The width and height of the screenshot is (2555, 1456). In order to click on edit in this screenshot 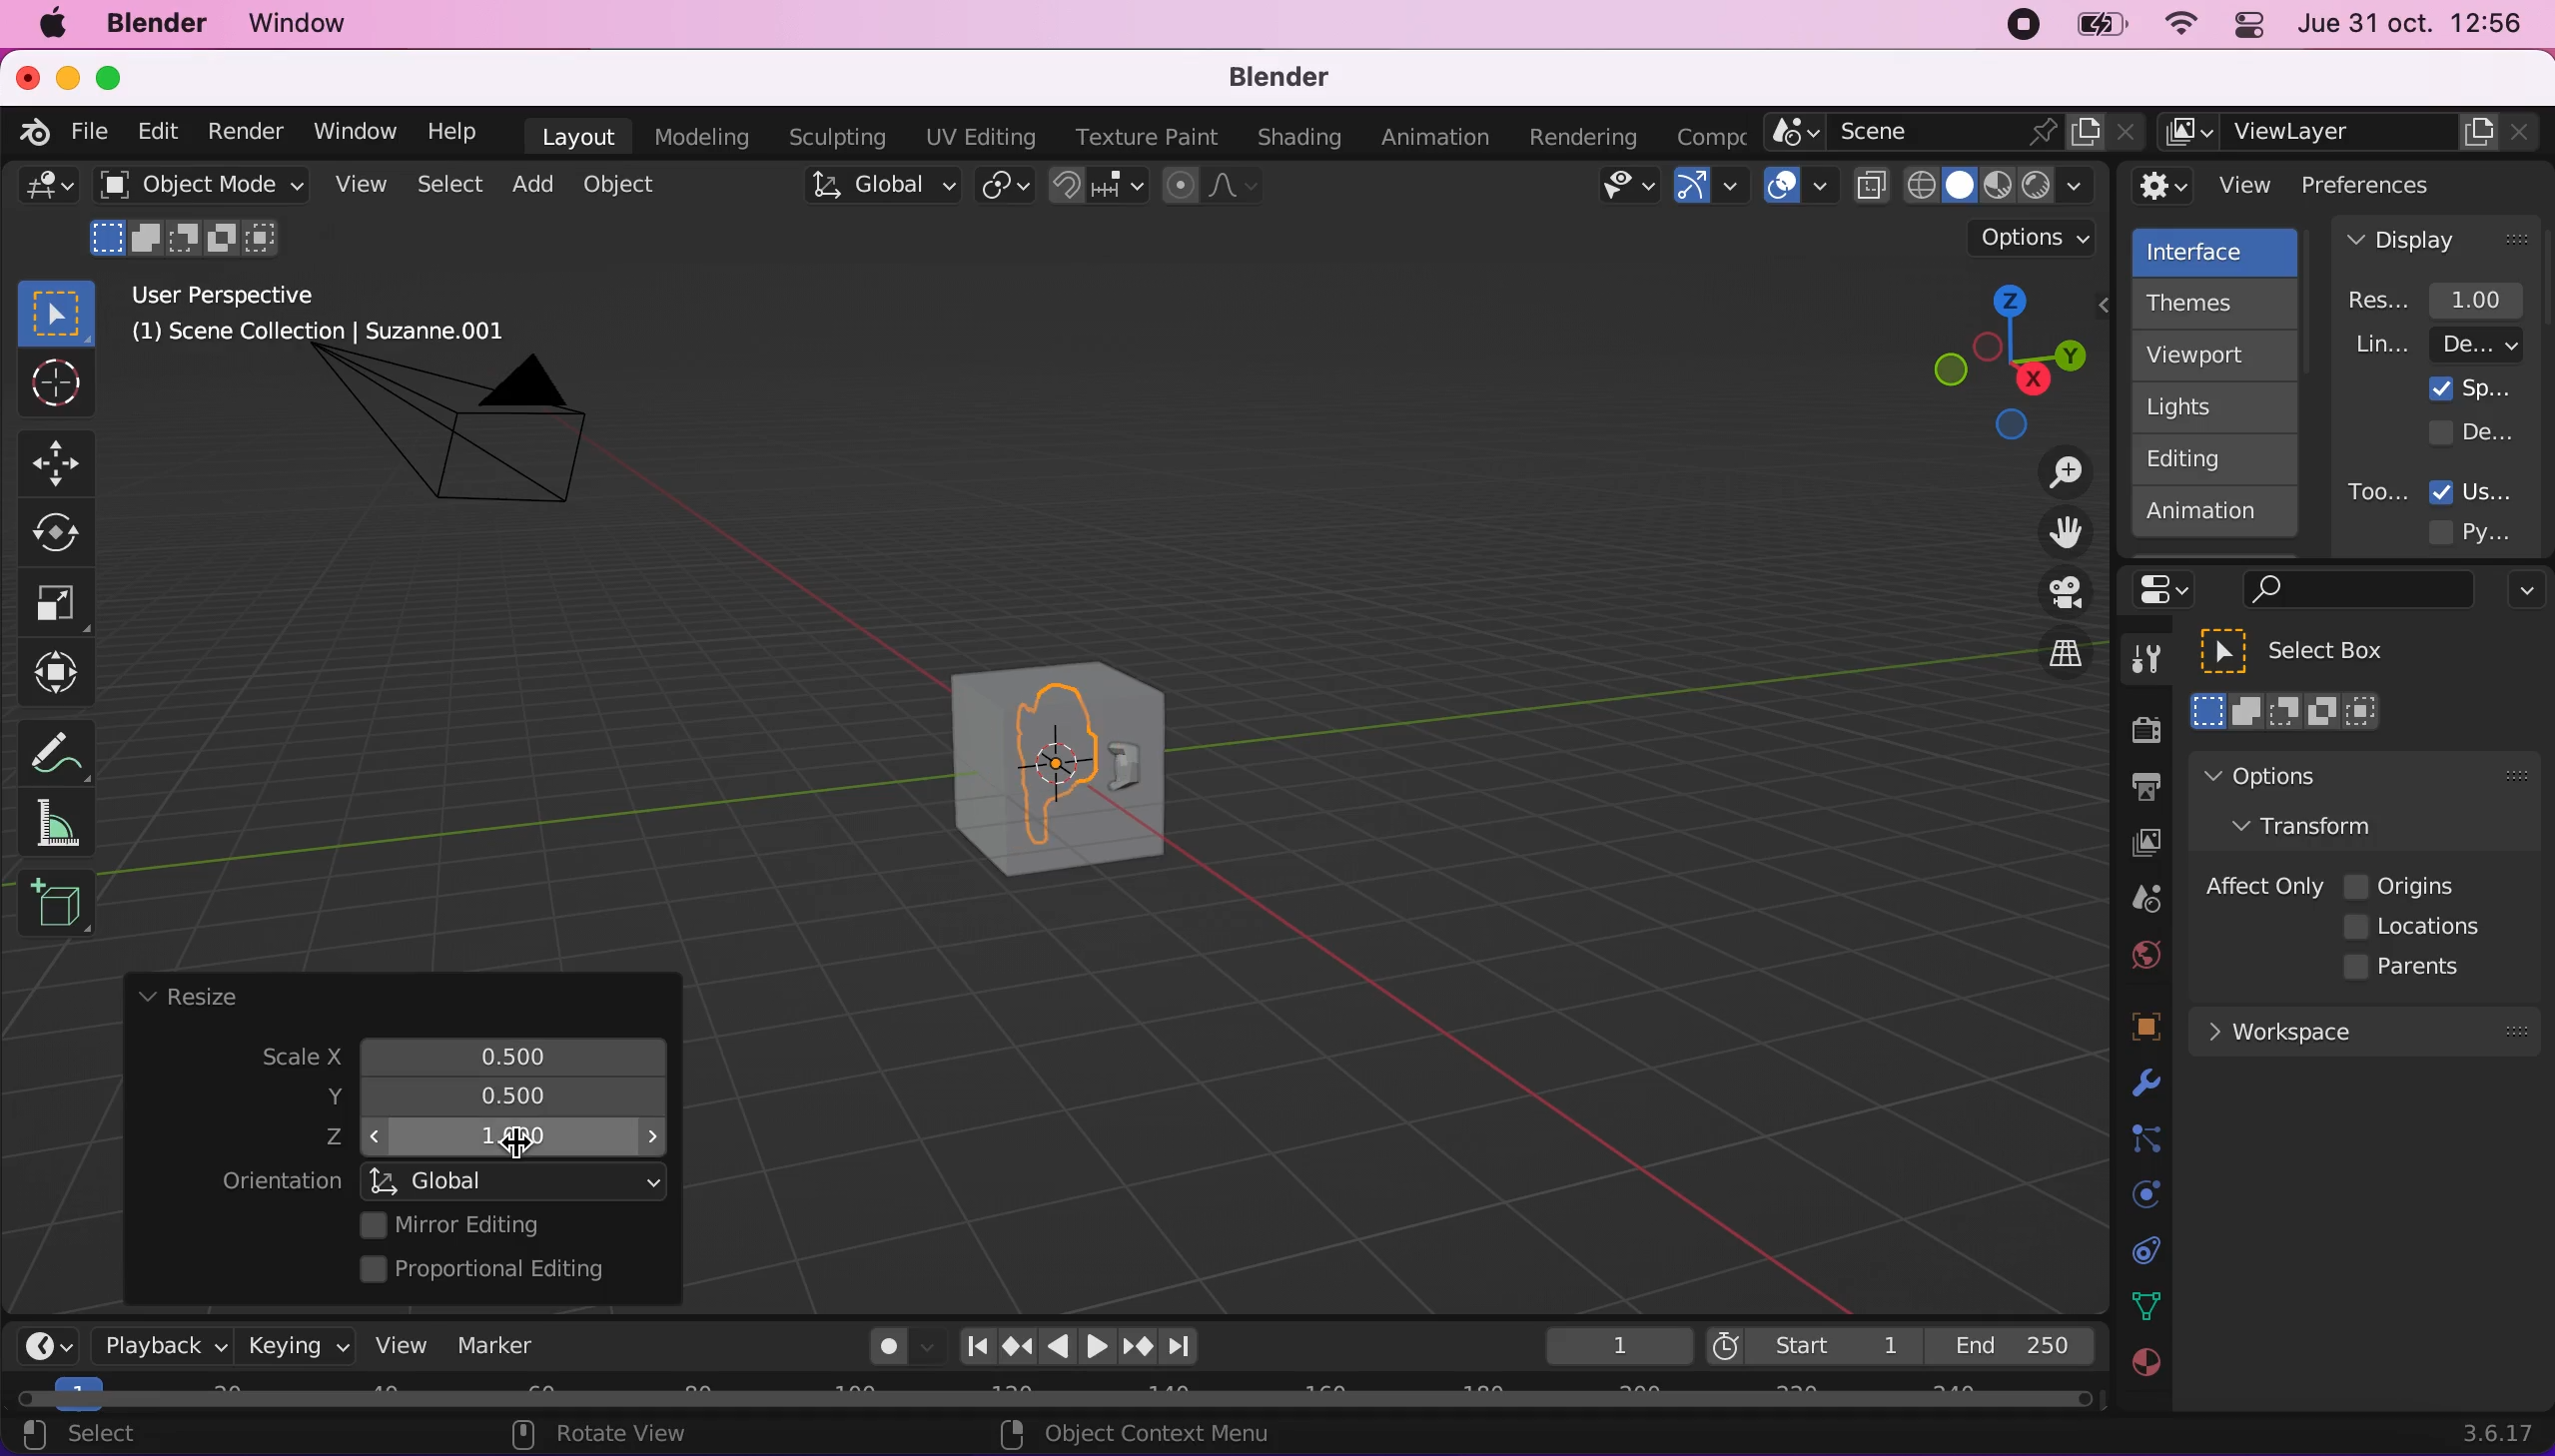, I will do `click(152, 131)`.